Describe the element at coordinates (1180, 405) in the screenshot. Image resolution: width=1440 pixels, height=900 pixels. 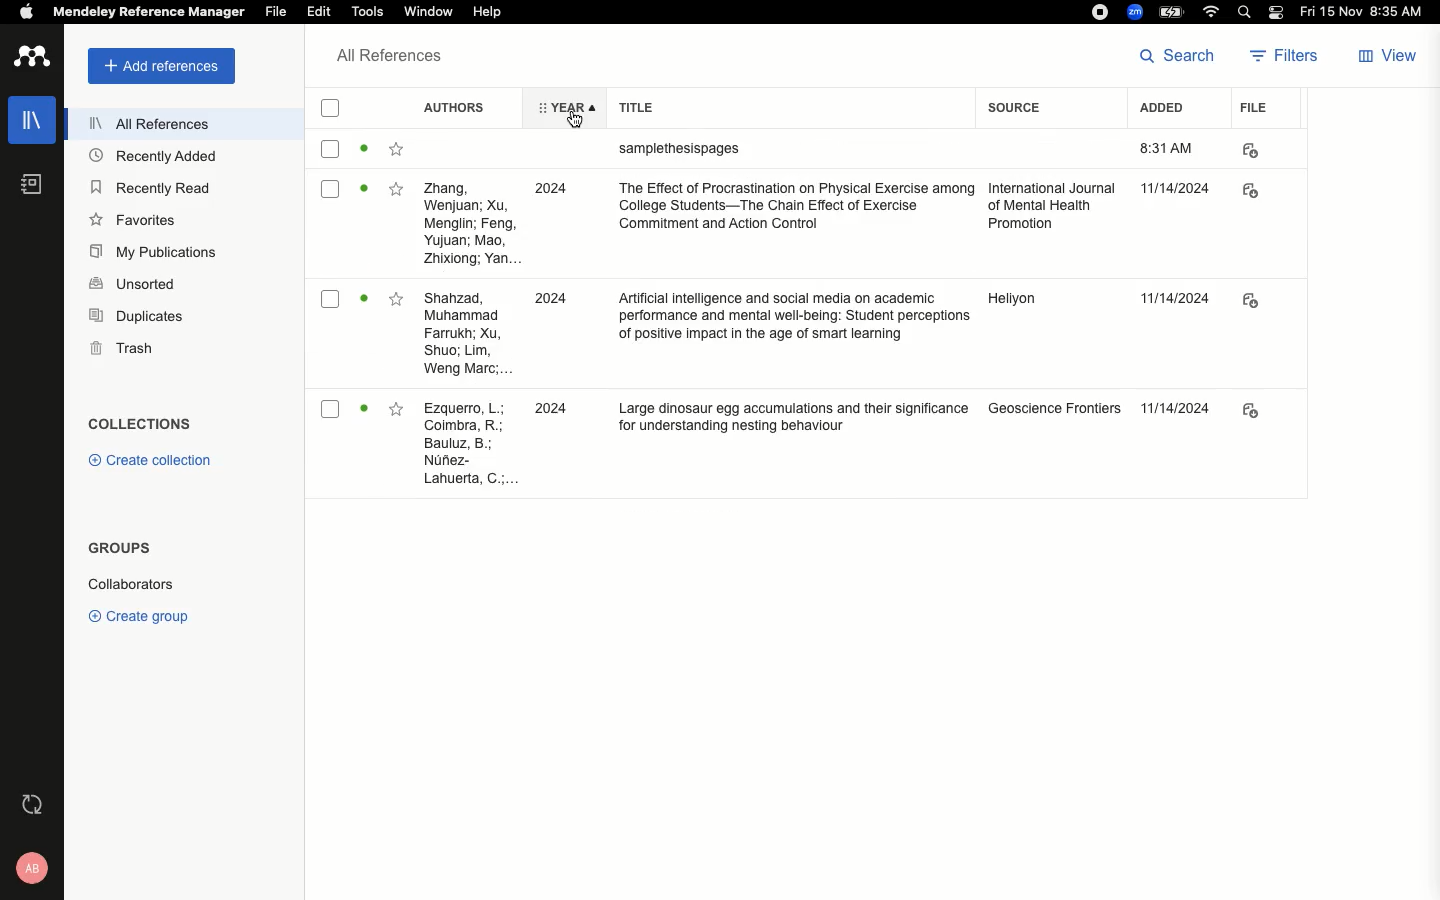
I see `` at that location.